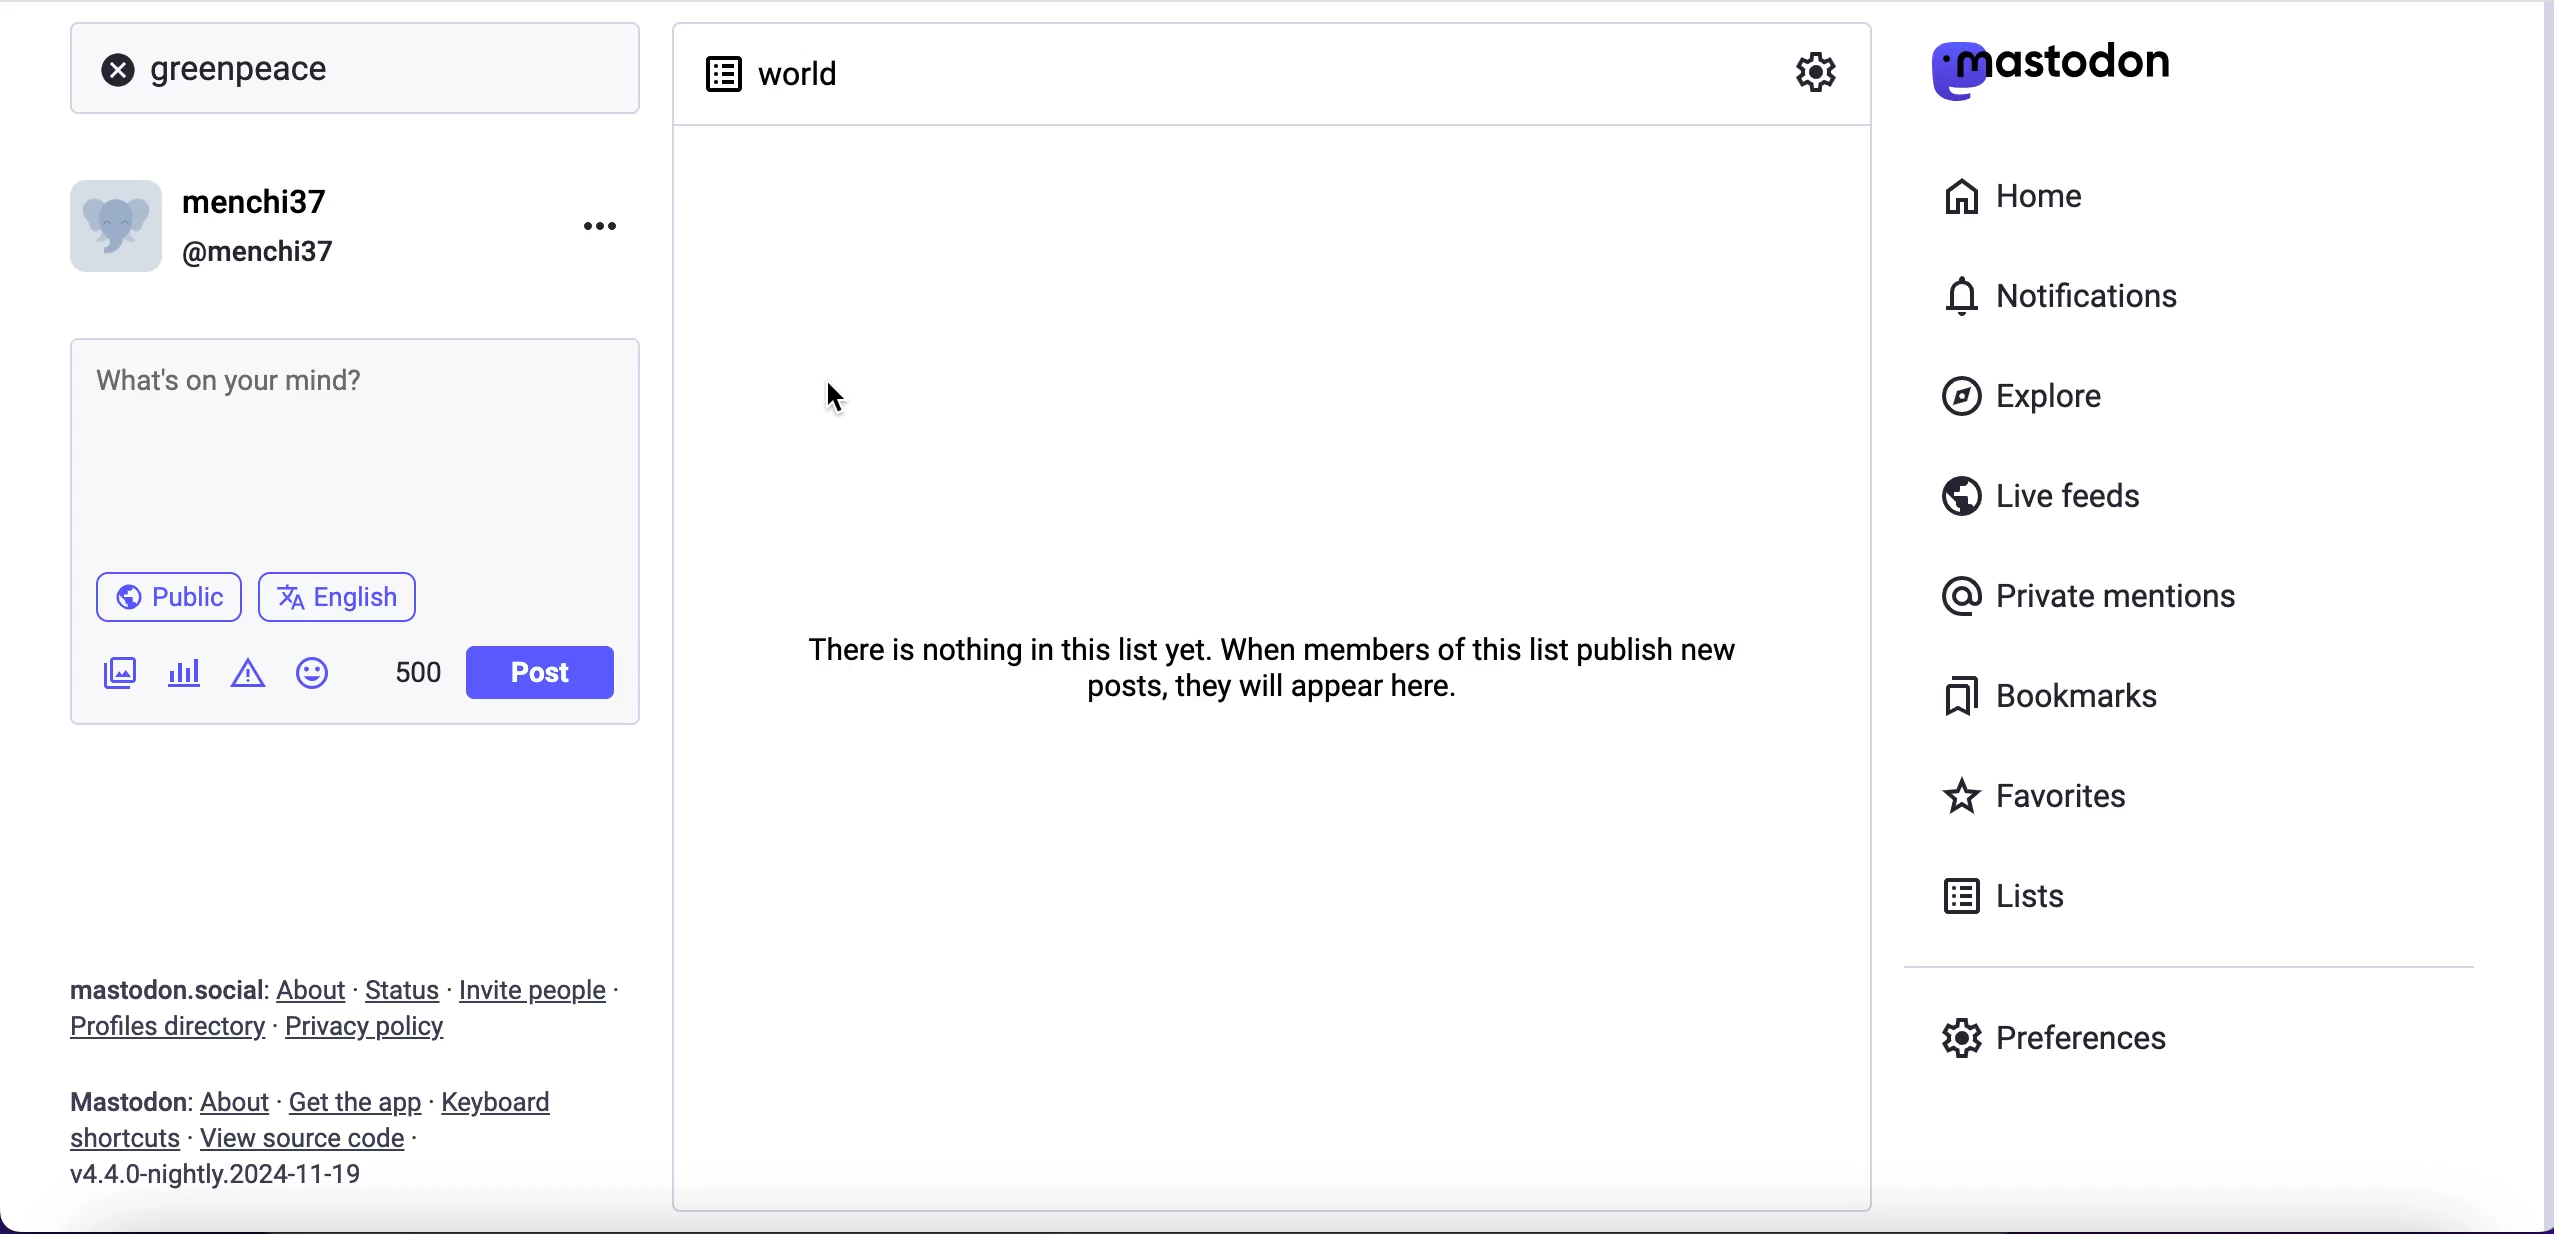 This screenshot has width=2554, height=1234. I want to click on user name, so click(219, 223).